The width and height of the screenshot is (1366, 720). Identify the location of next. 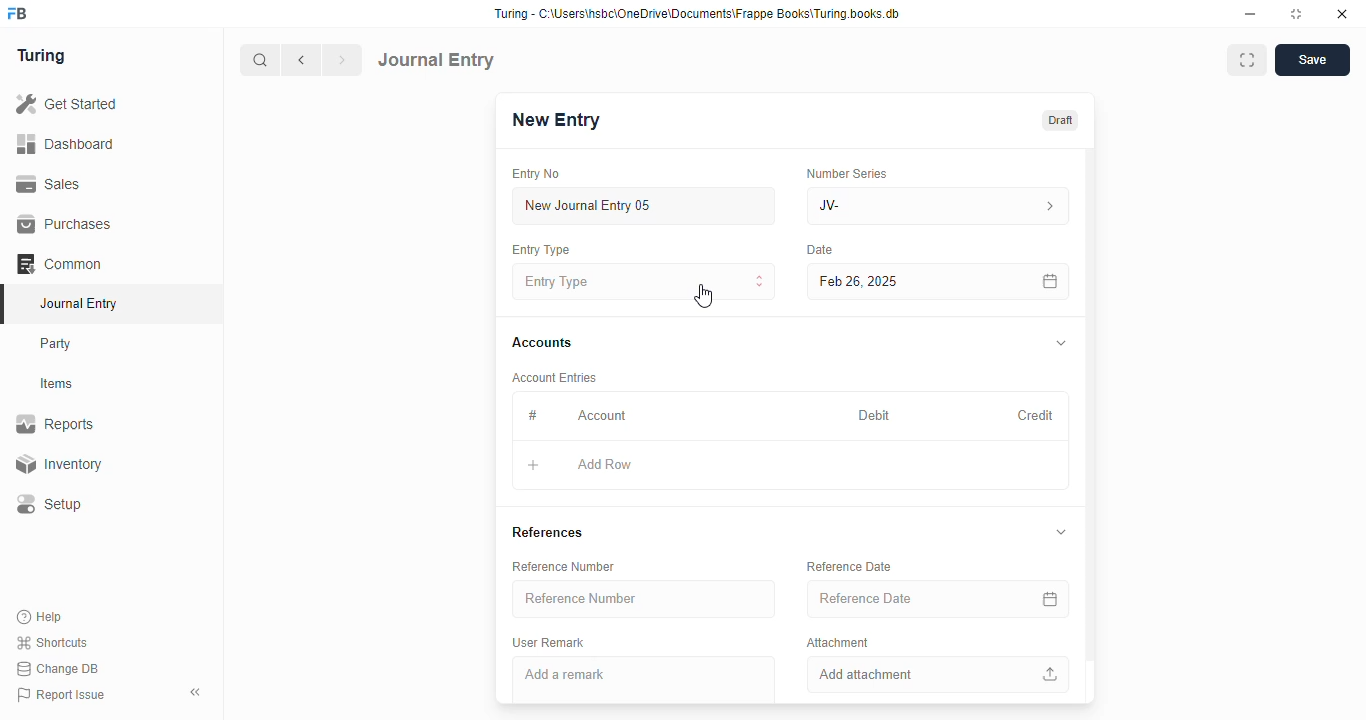
(344, 60).